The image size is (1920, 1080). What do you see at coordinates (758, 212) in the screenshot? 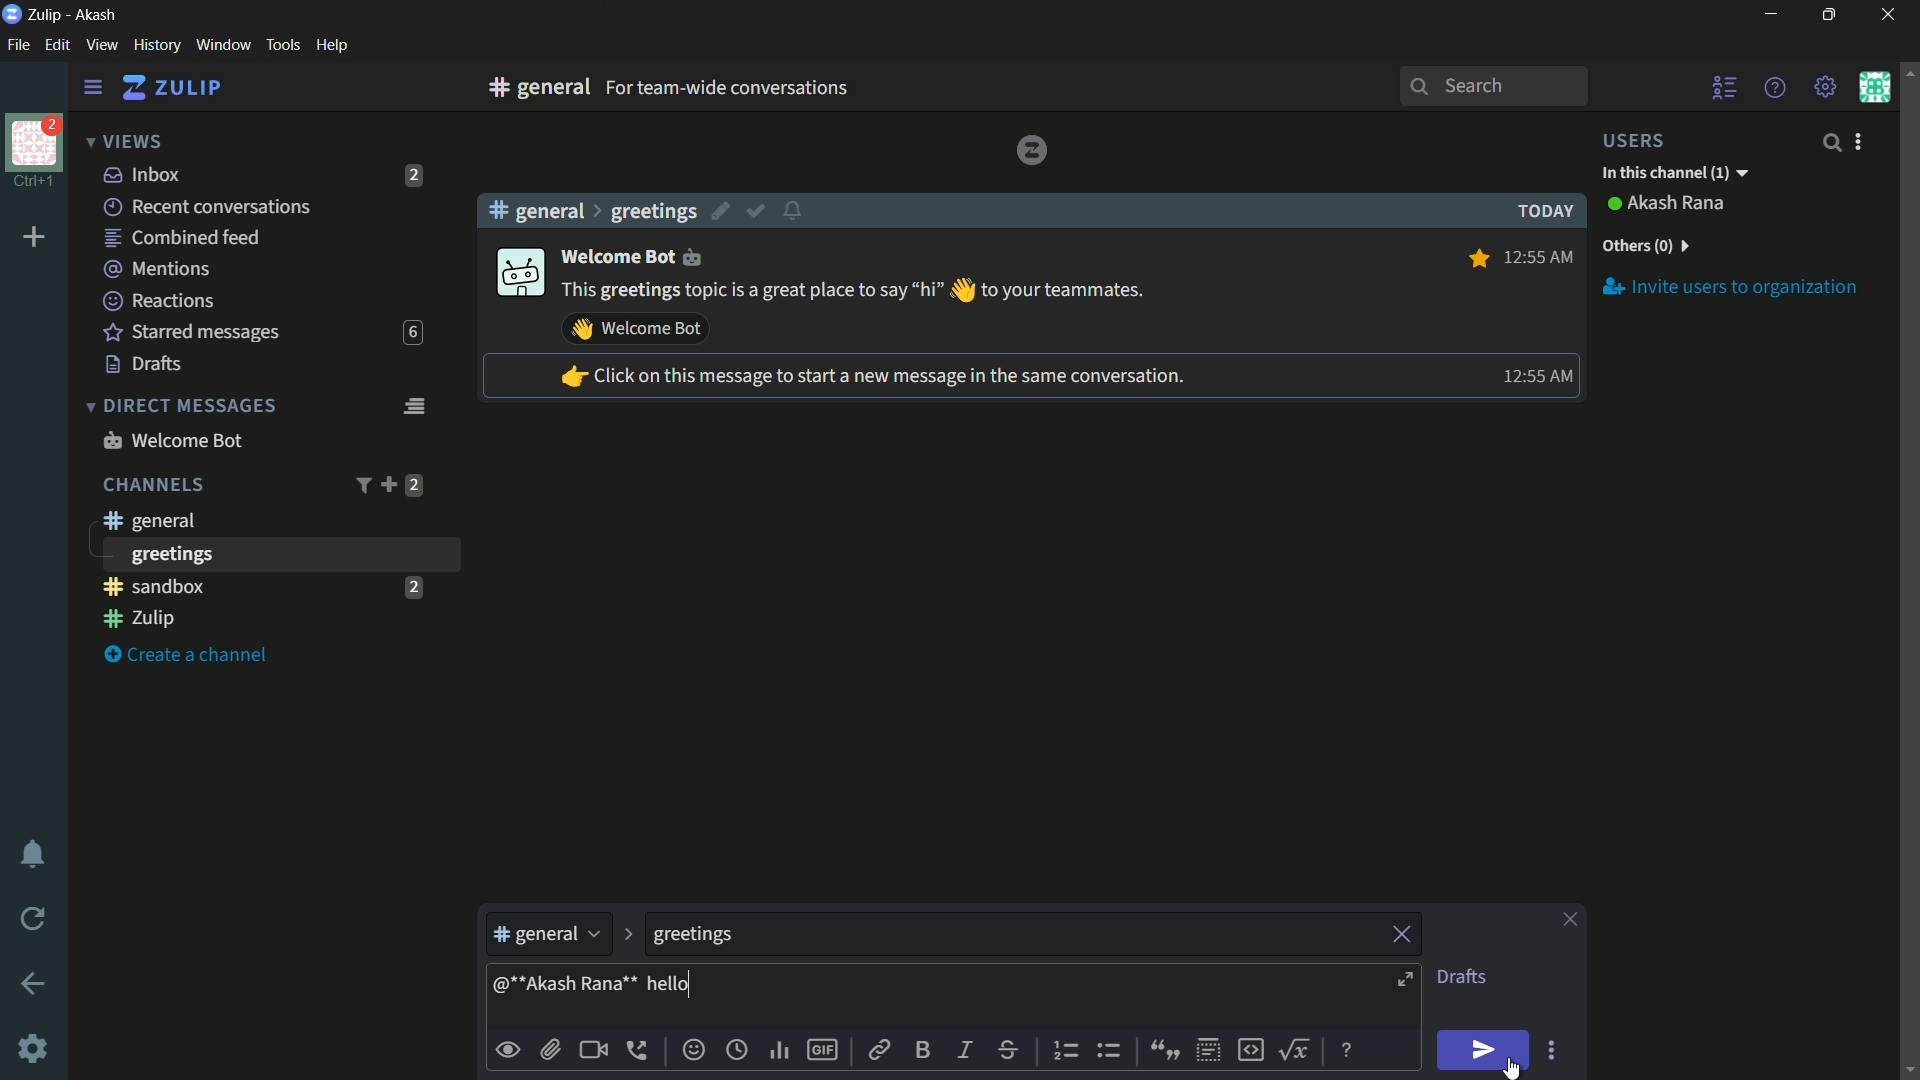
I see `mark as resolved` at bounding box center [758, 212].